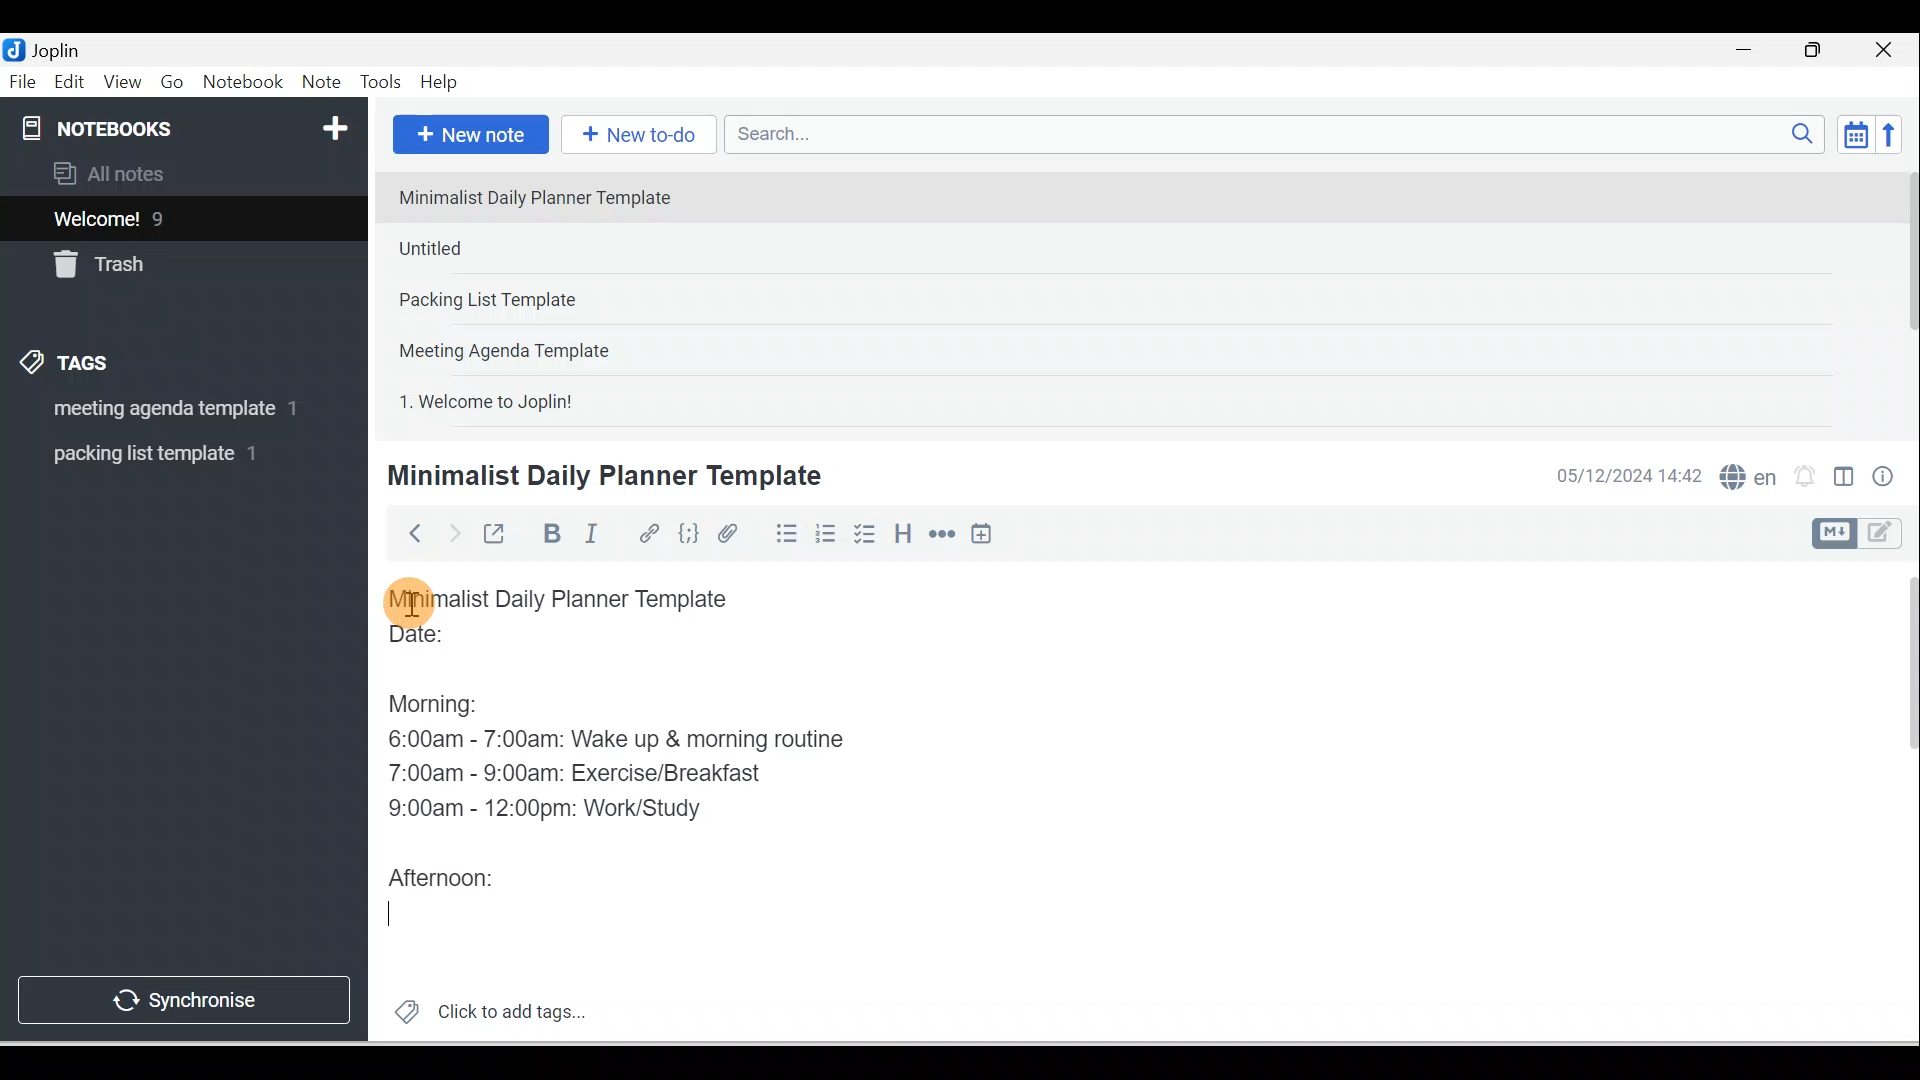  I want to click on Italic, so click(595, 537).